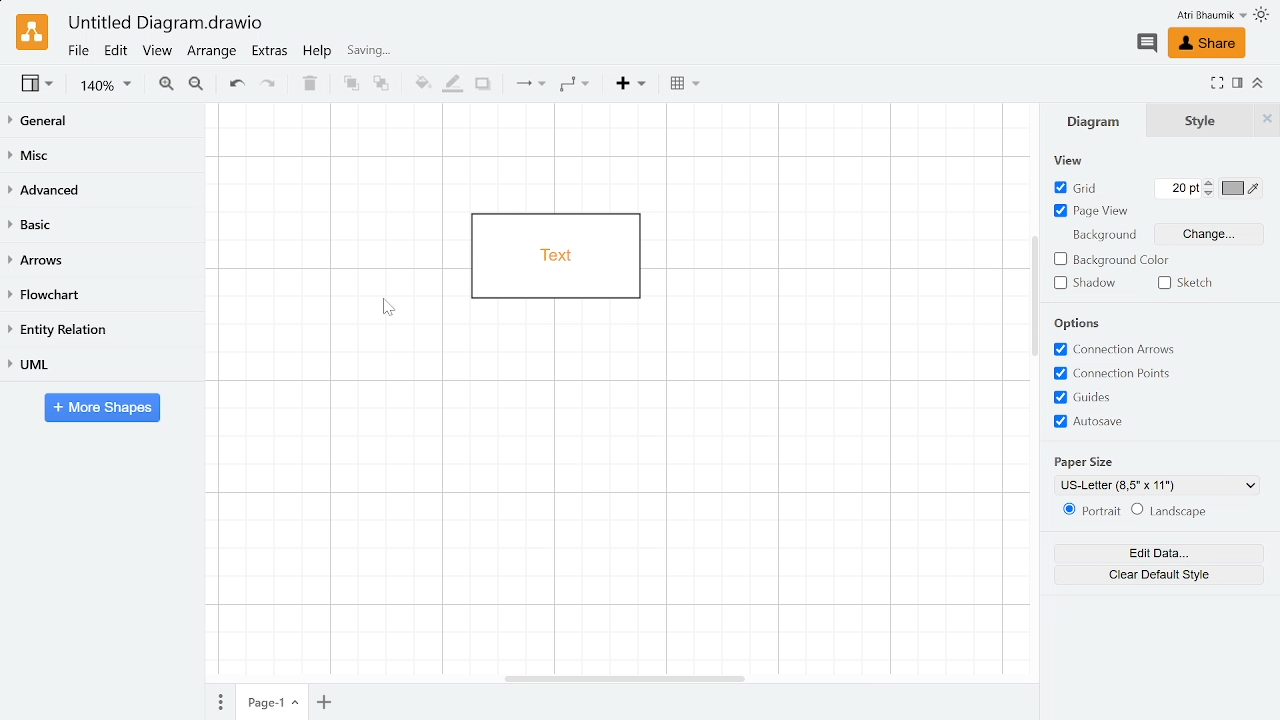 This screenshot has height=720, width=1280. Describe the element at coordinates (1118, 350) in the screenshot. I see `Connection arrows` at that location.